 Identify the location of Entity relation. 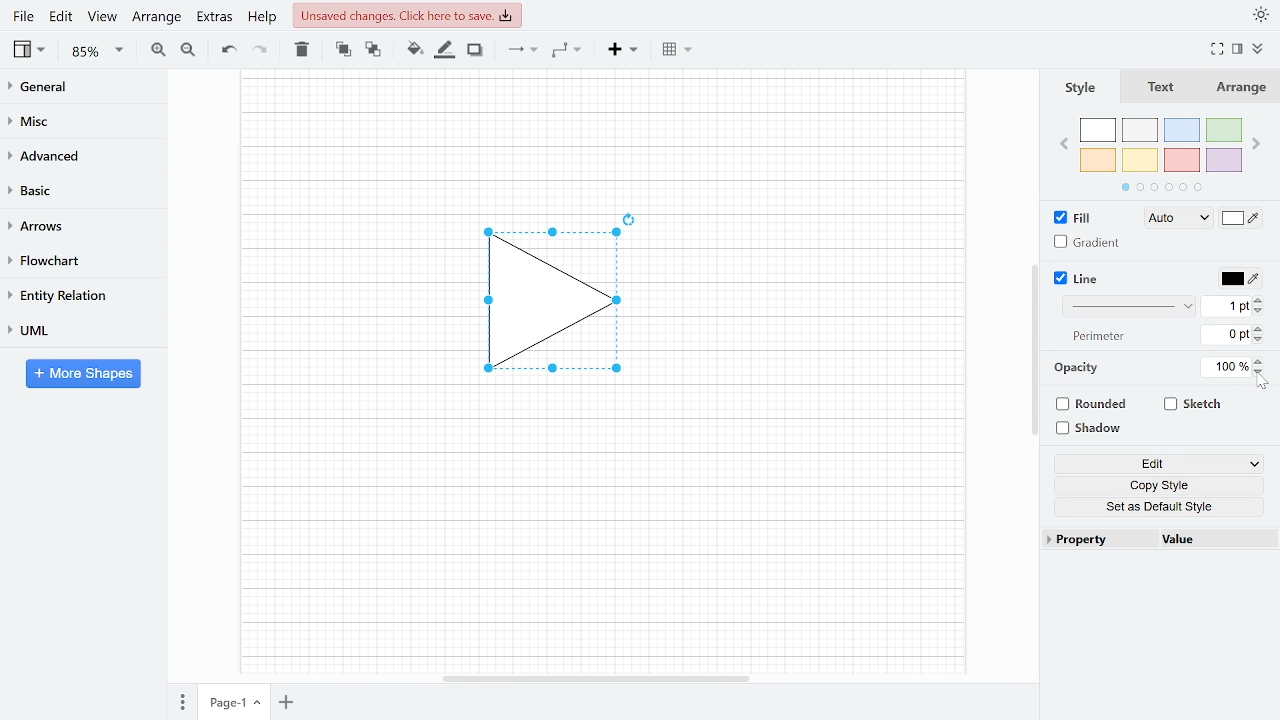
(75, 295).